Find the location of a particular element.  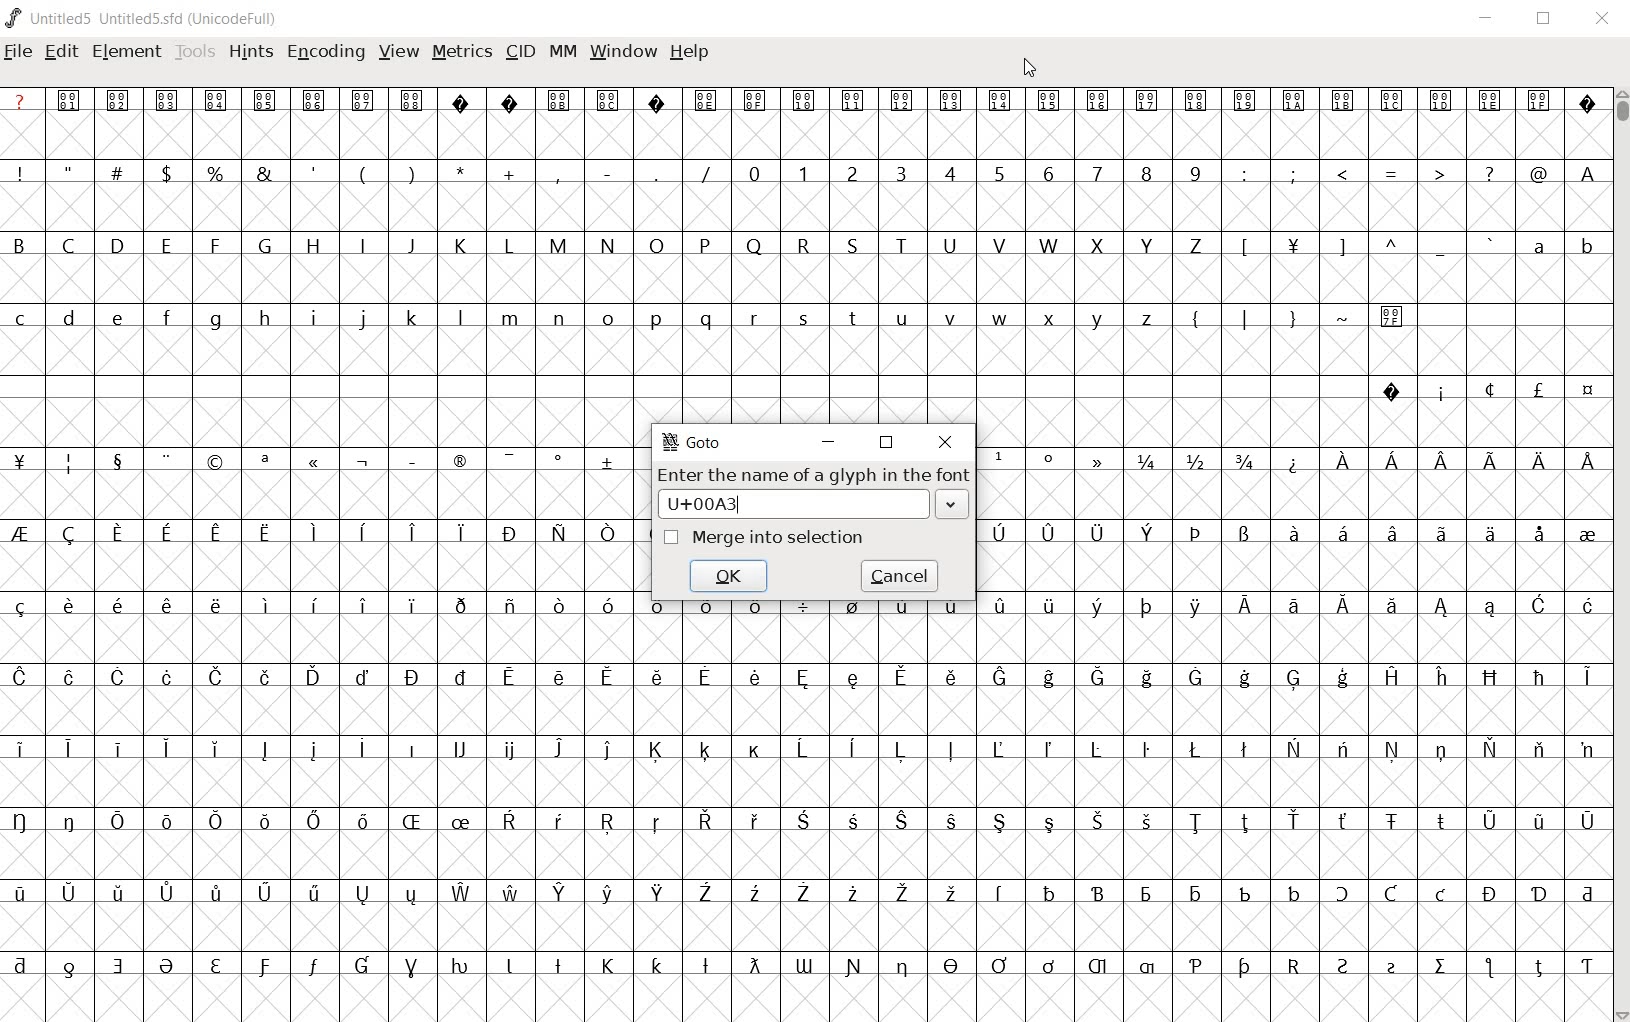

Symbol is located at coordinates (755, 608).